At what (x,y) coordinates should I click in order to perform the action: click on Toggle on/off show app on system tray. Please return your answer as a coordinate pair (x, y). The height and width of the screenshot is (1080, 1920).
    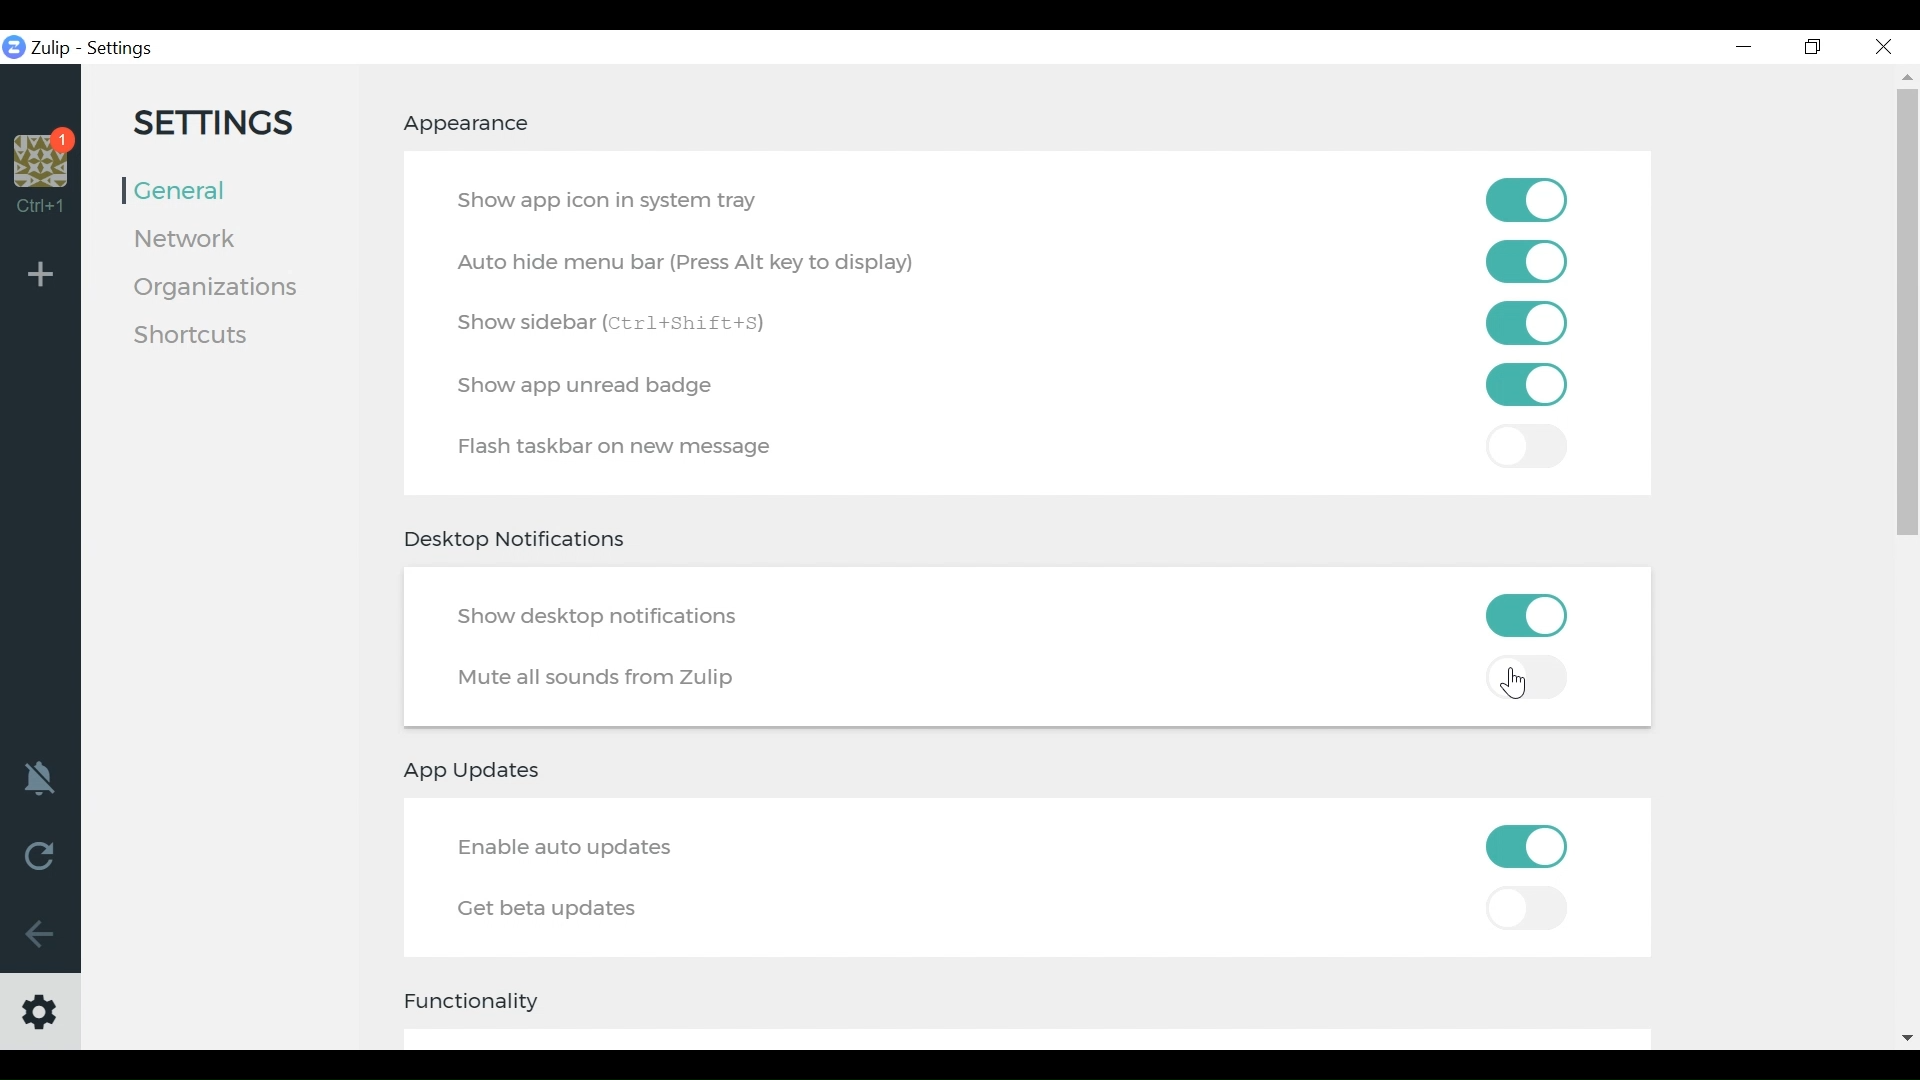
    Looking at the image, I should click on (1528, 199).